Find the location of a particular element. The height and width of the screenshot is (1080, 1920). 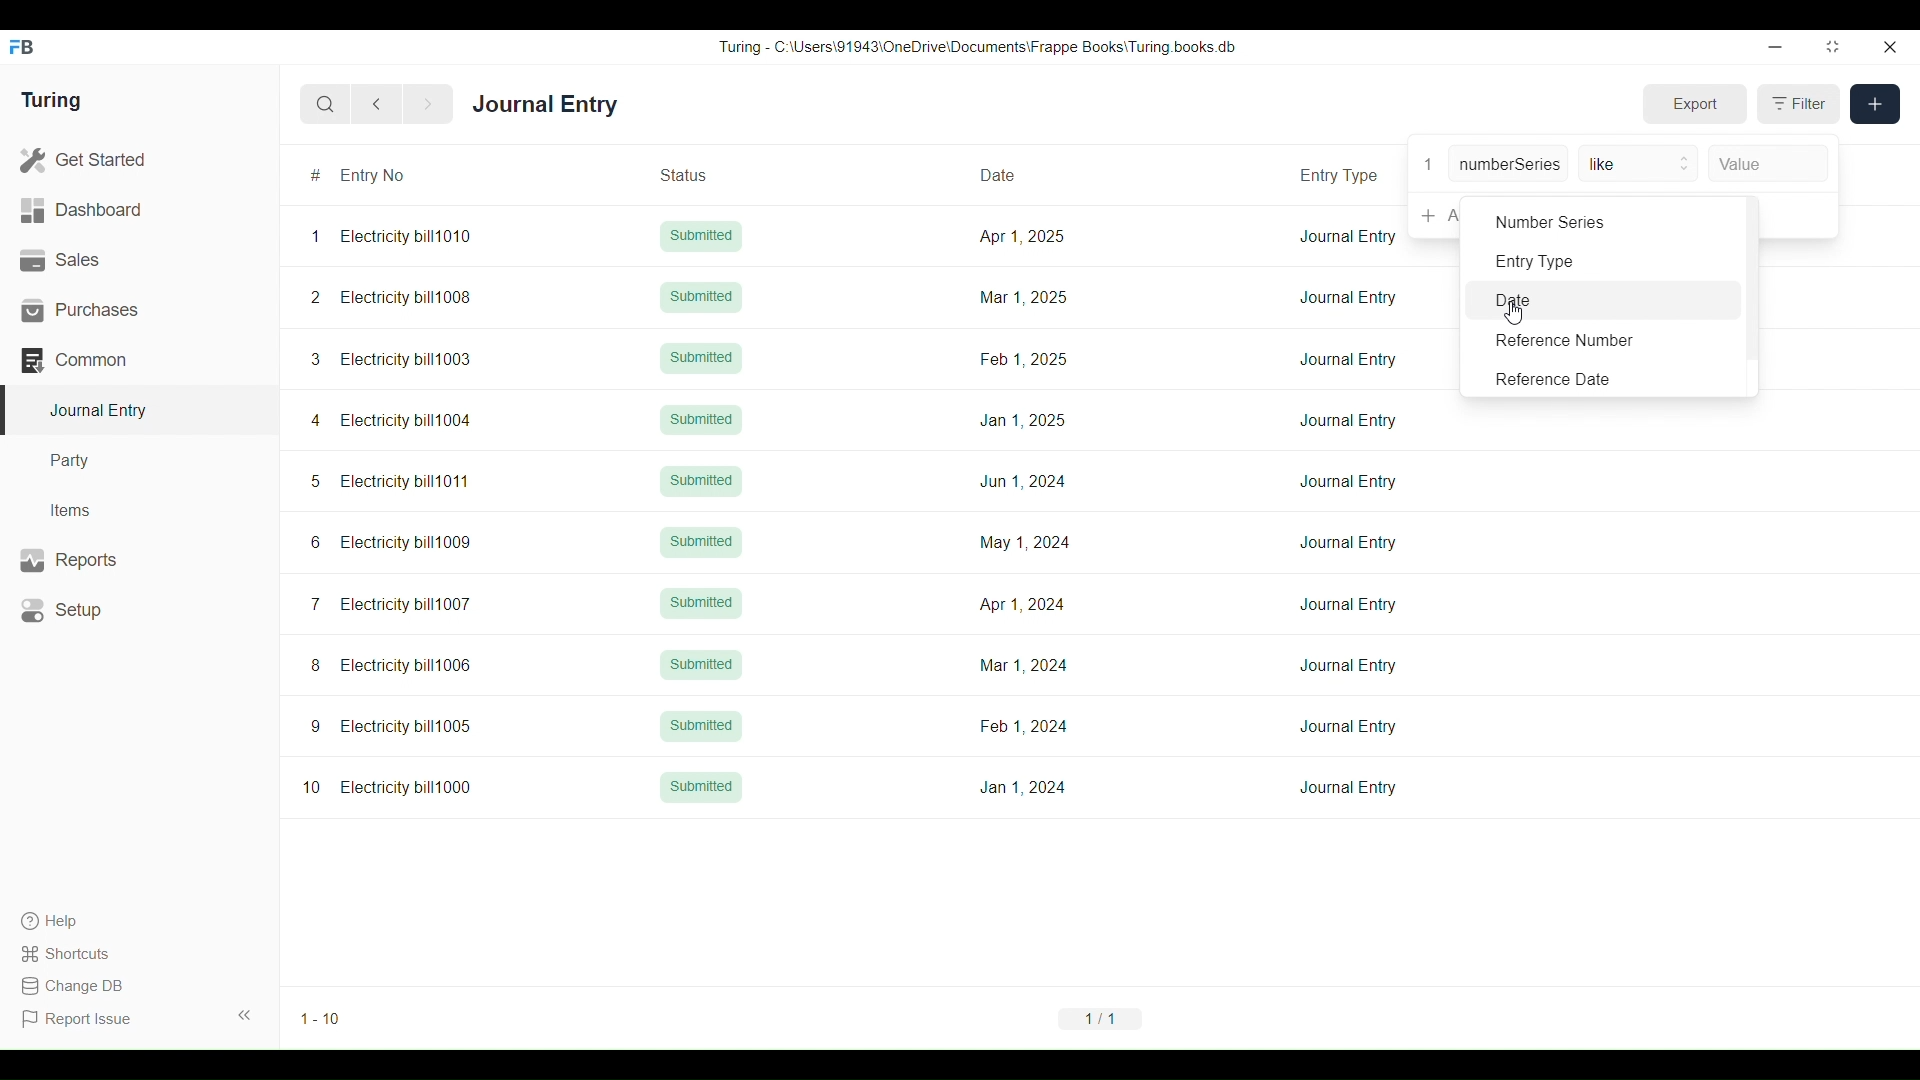

Purchases is located at coordinates (139, 310).